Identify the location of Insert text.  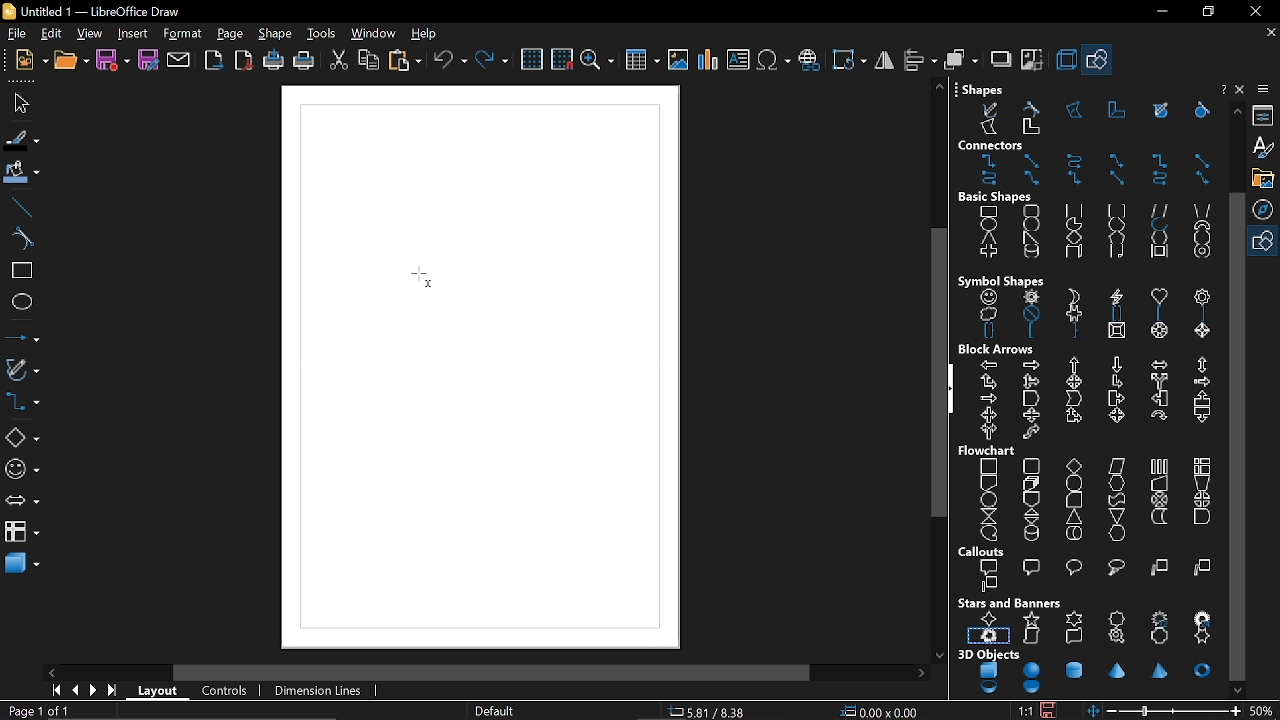
(738, 61).